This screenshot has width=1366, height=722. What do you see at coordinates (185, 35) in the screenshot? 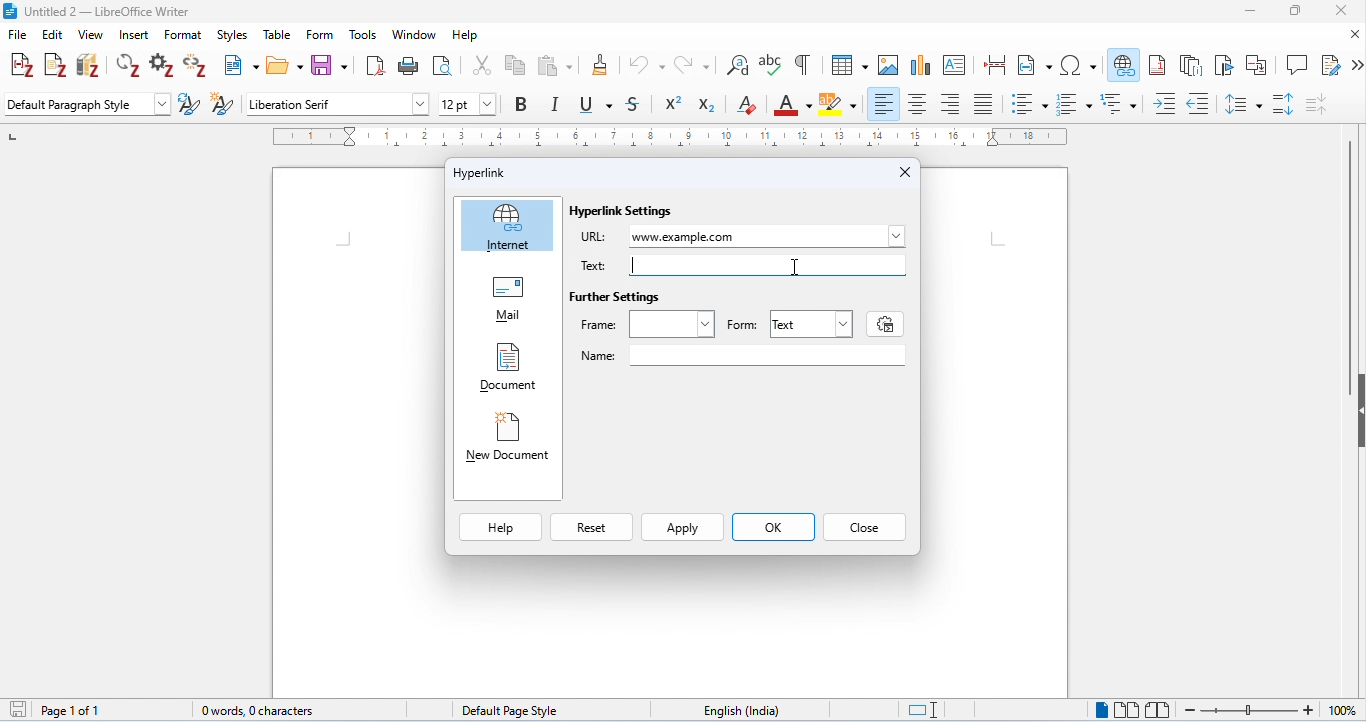
I see `format` at bounding box center [185, 35].